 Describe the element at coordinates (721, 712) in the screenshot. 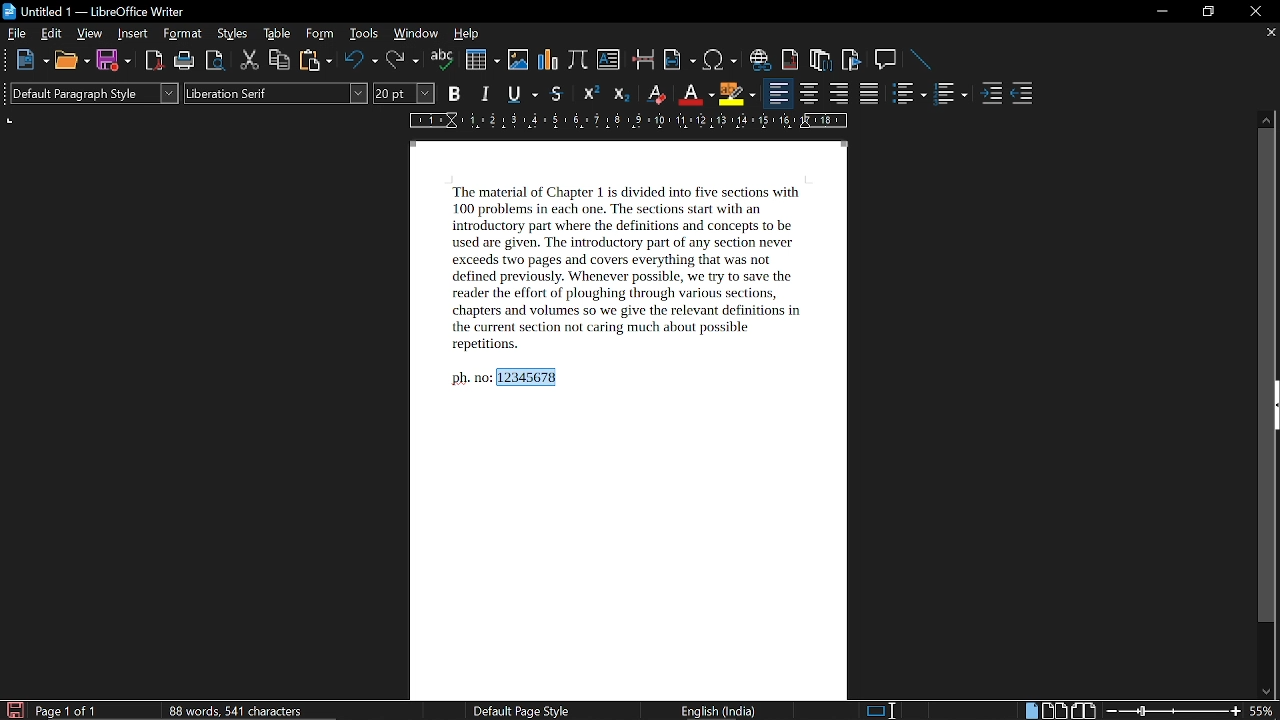

I see `English (India)` at that location.